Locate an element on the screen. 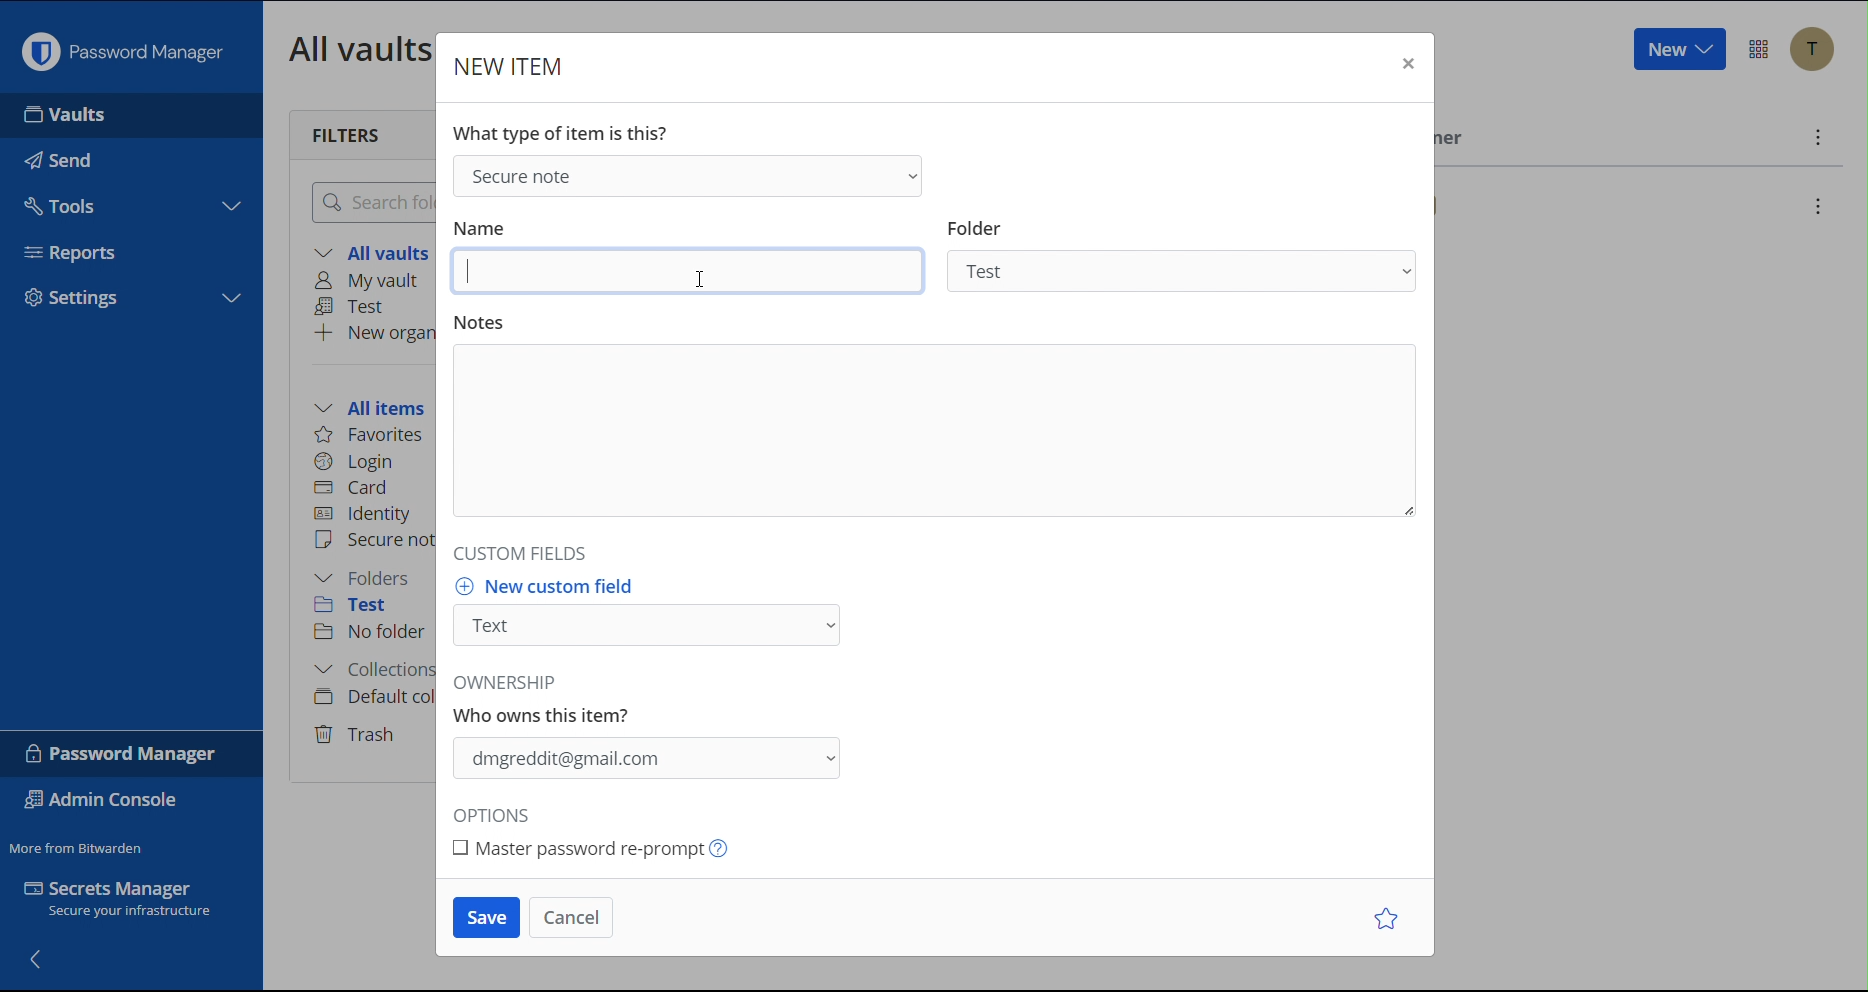  New organization is located at coordinates (373, 332).